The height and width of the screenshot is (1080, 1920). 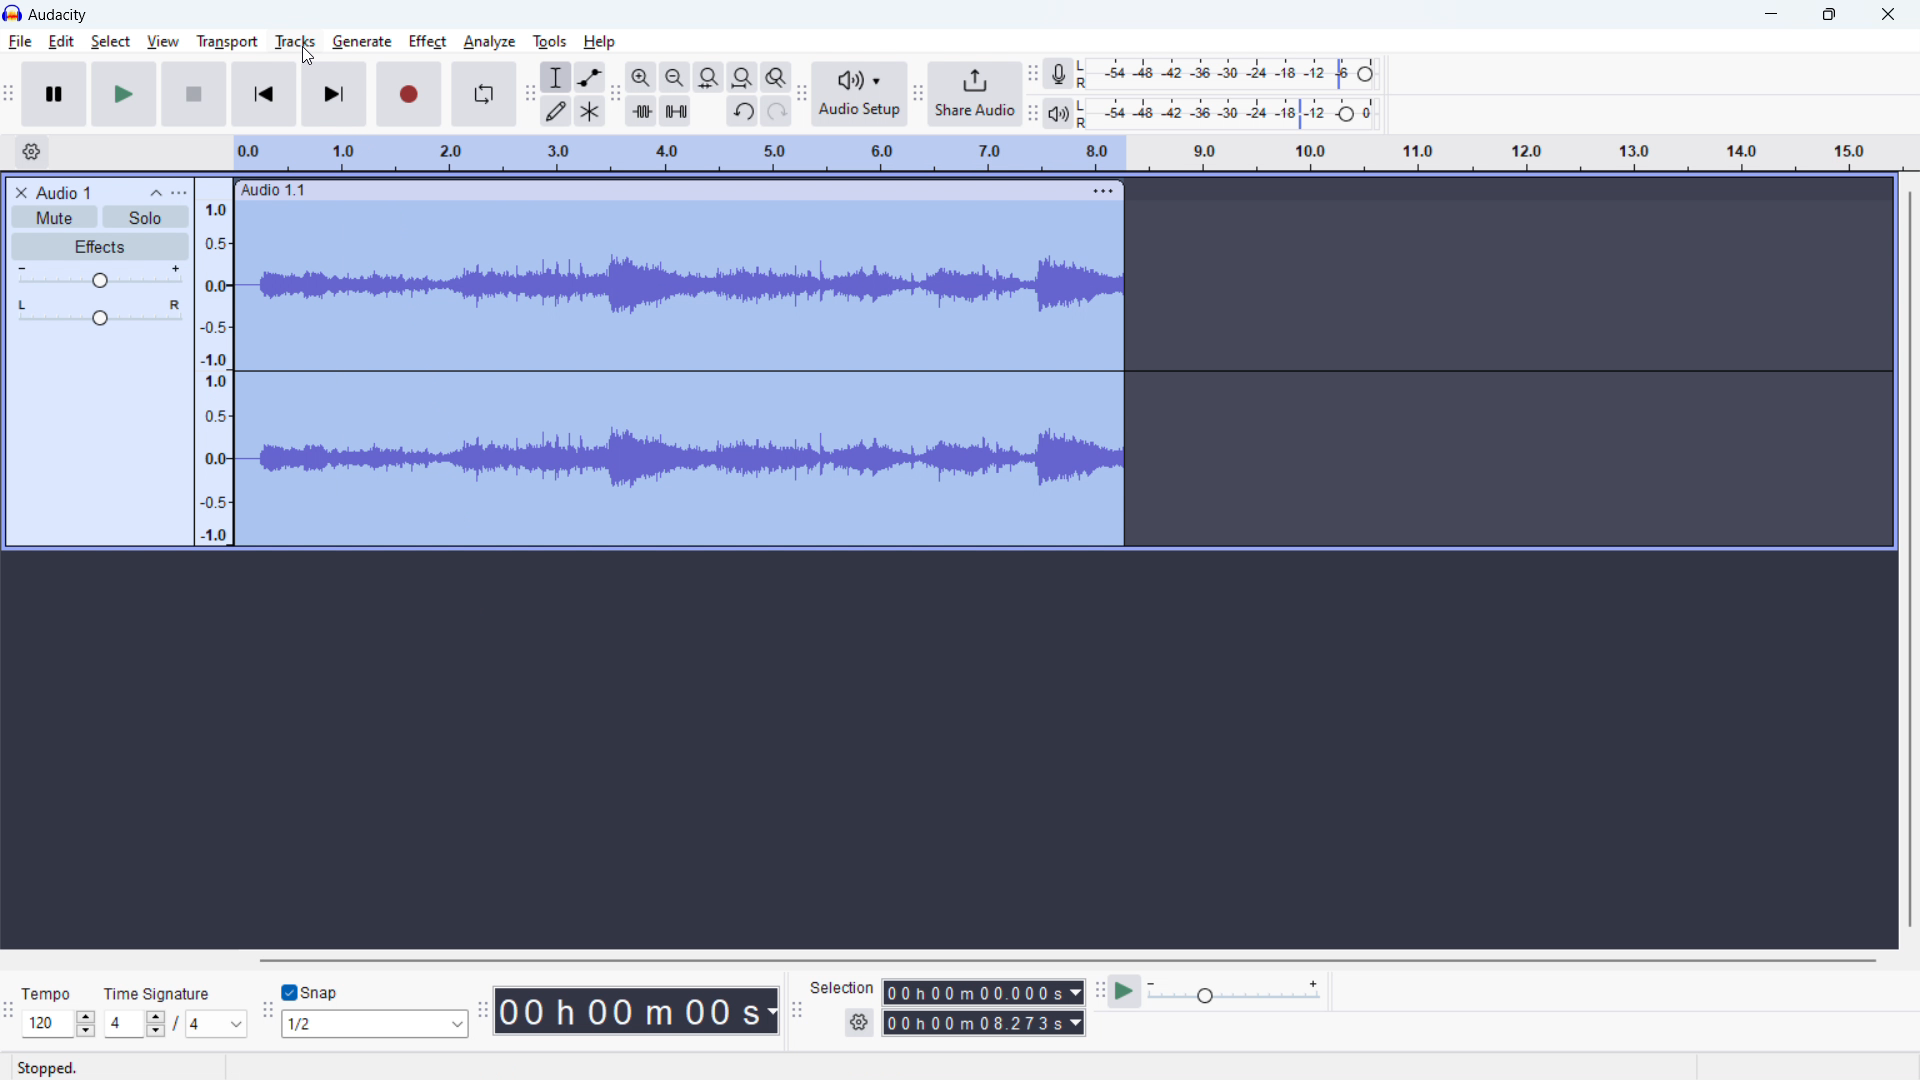 What do you see at coordinates (409, 94) in the screenshot?
I see `record` at bounding box center [409, 94].